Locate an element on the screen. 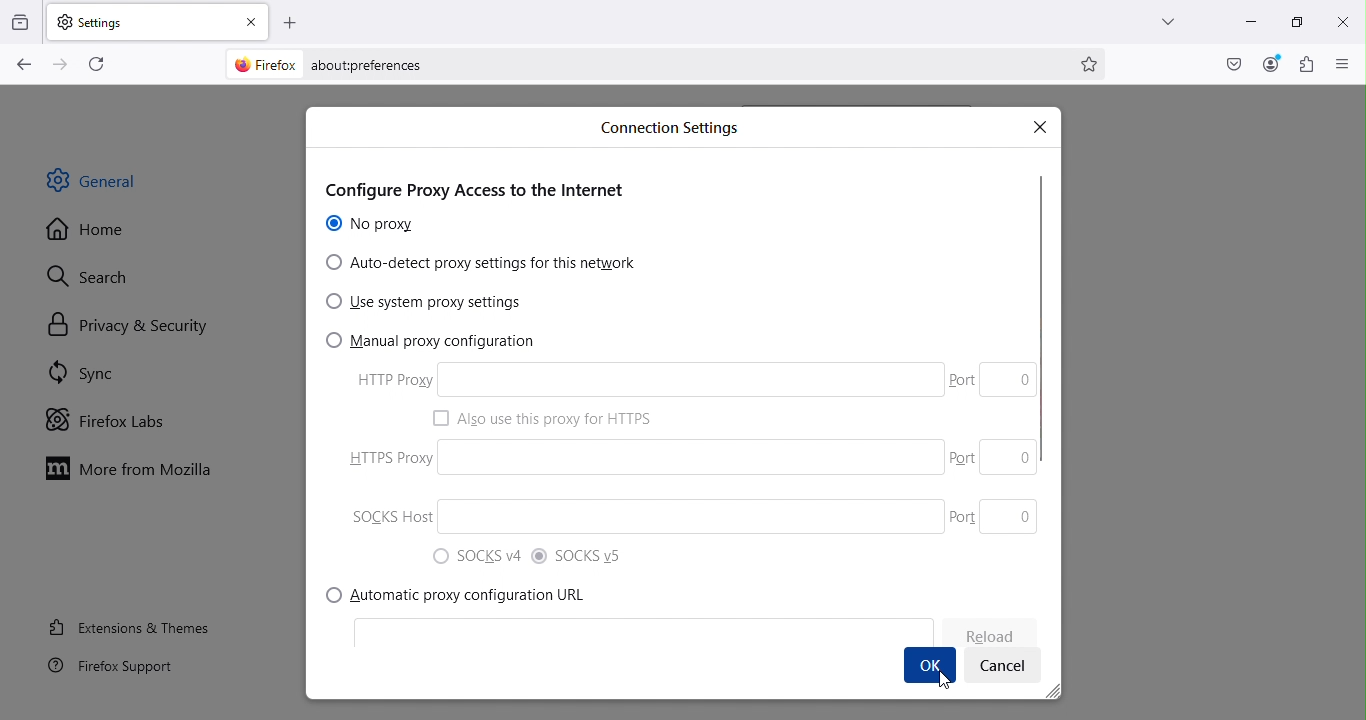 Image resolution: width=1366 pixels, height=720 pixels. Use system proxy settings is located at coordinates (428, 303).